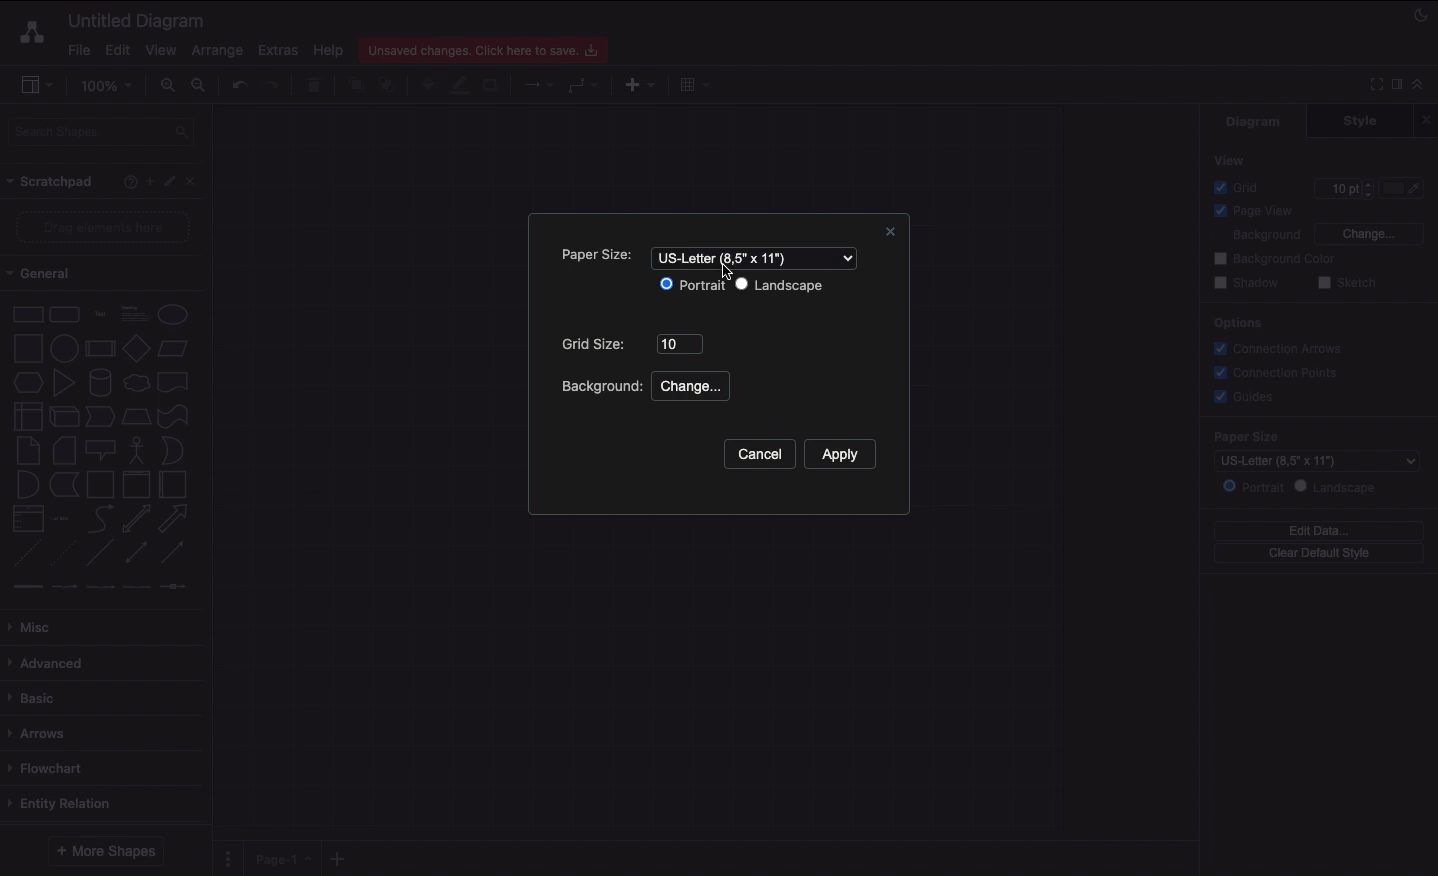 This screenshot has width=1438, height=876. Describe the element at coordinates (149, 180) in the screenshot. I see `Add` at that location.